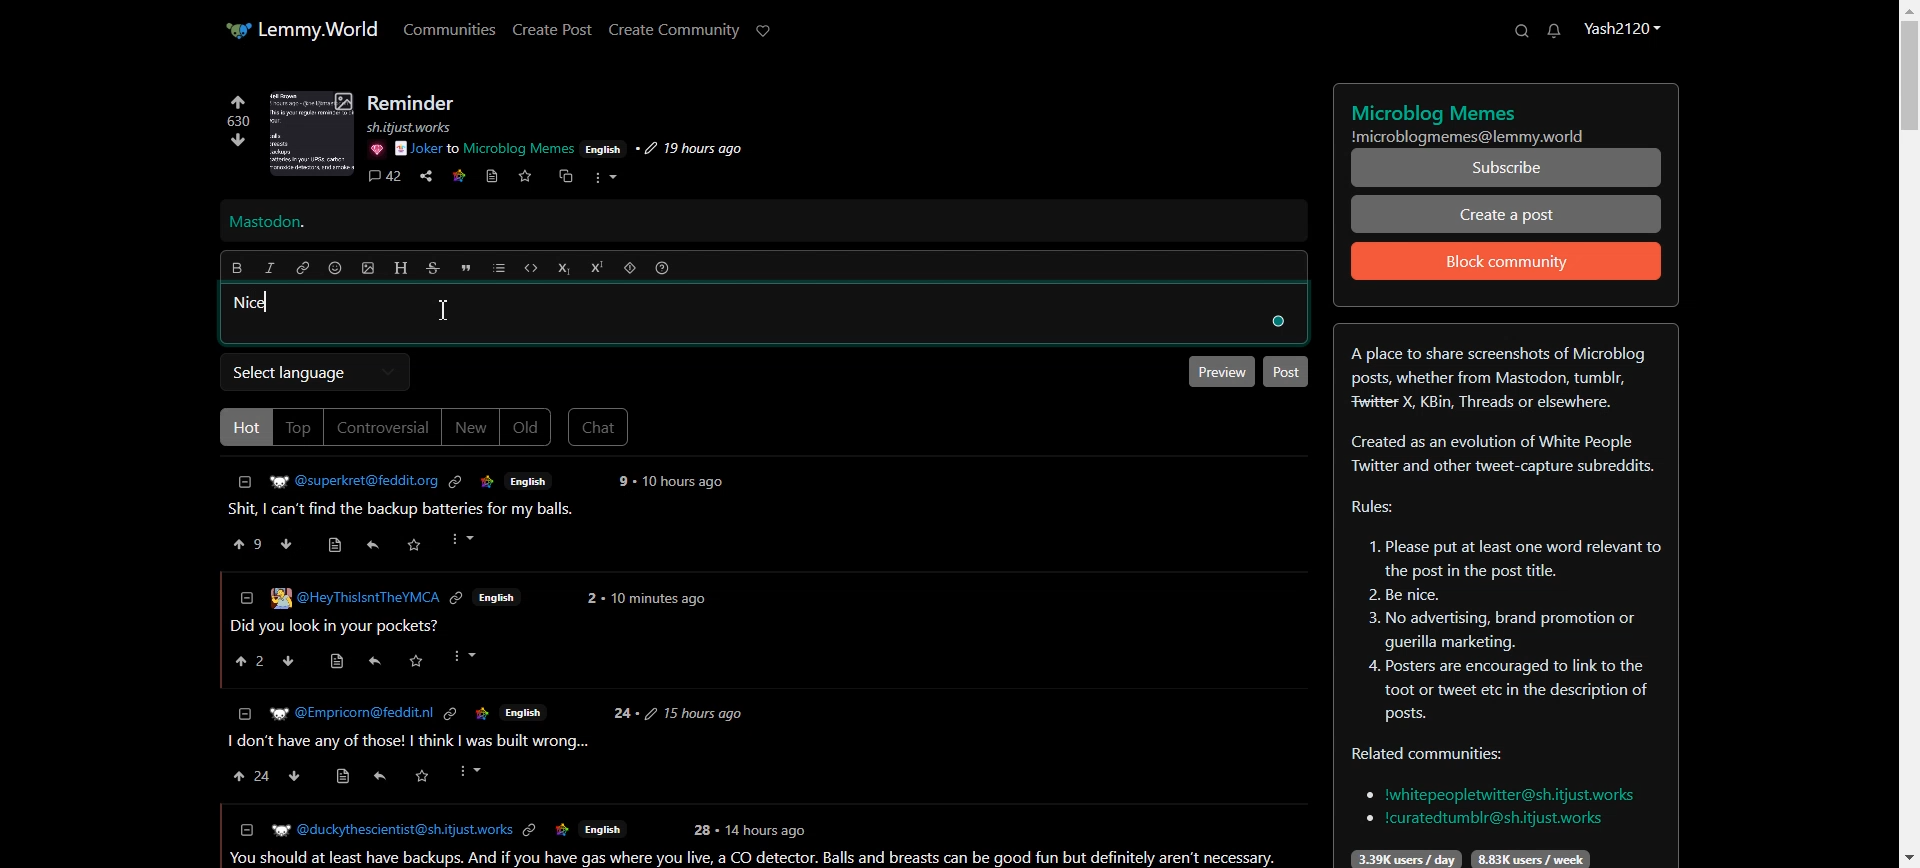  What do you see at coordinates (243, 426) in the screenshot?
I see `Hot` at bounding box center [243, 426].